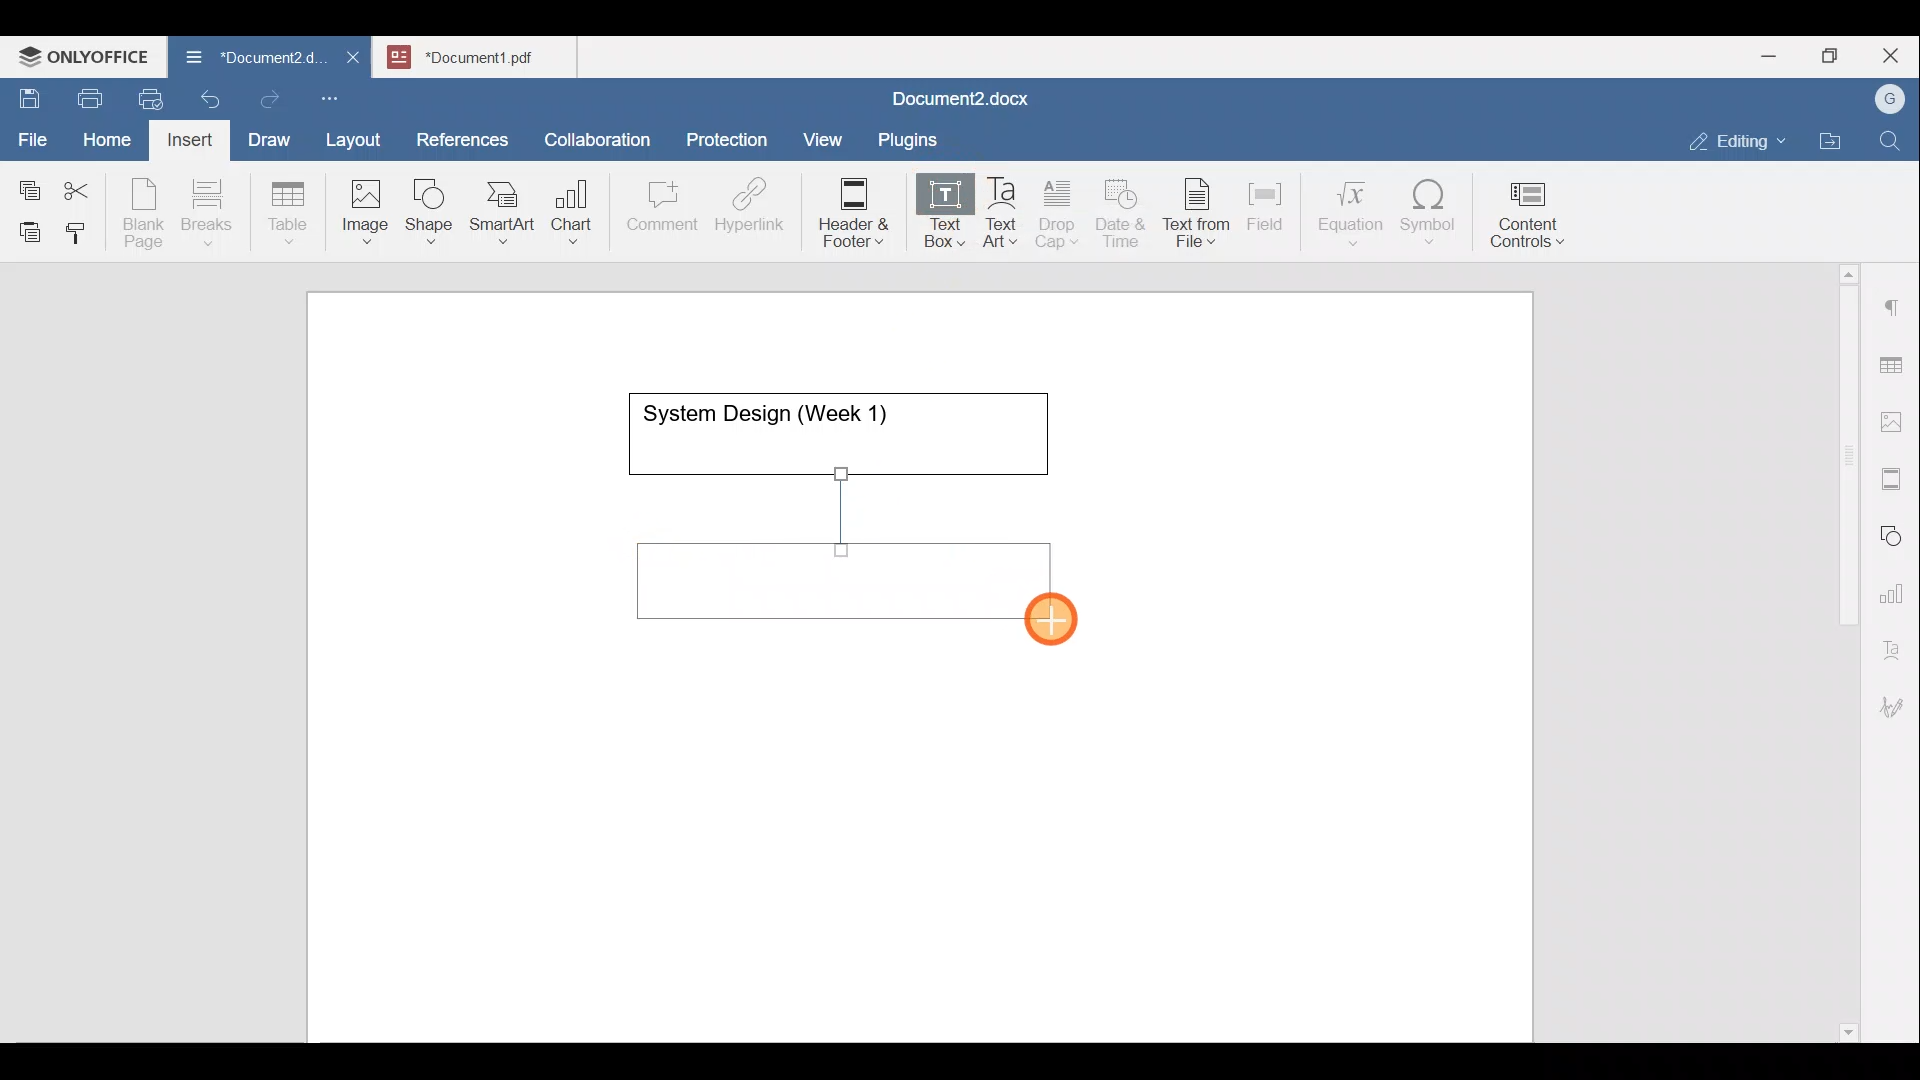  What do you see at coordinates (824, 133) in the screenshot?
I see `View` at bounding box center [824, 133].